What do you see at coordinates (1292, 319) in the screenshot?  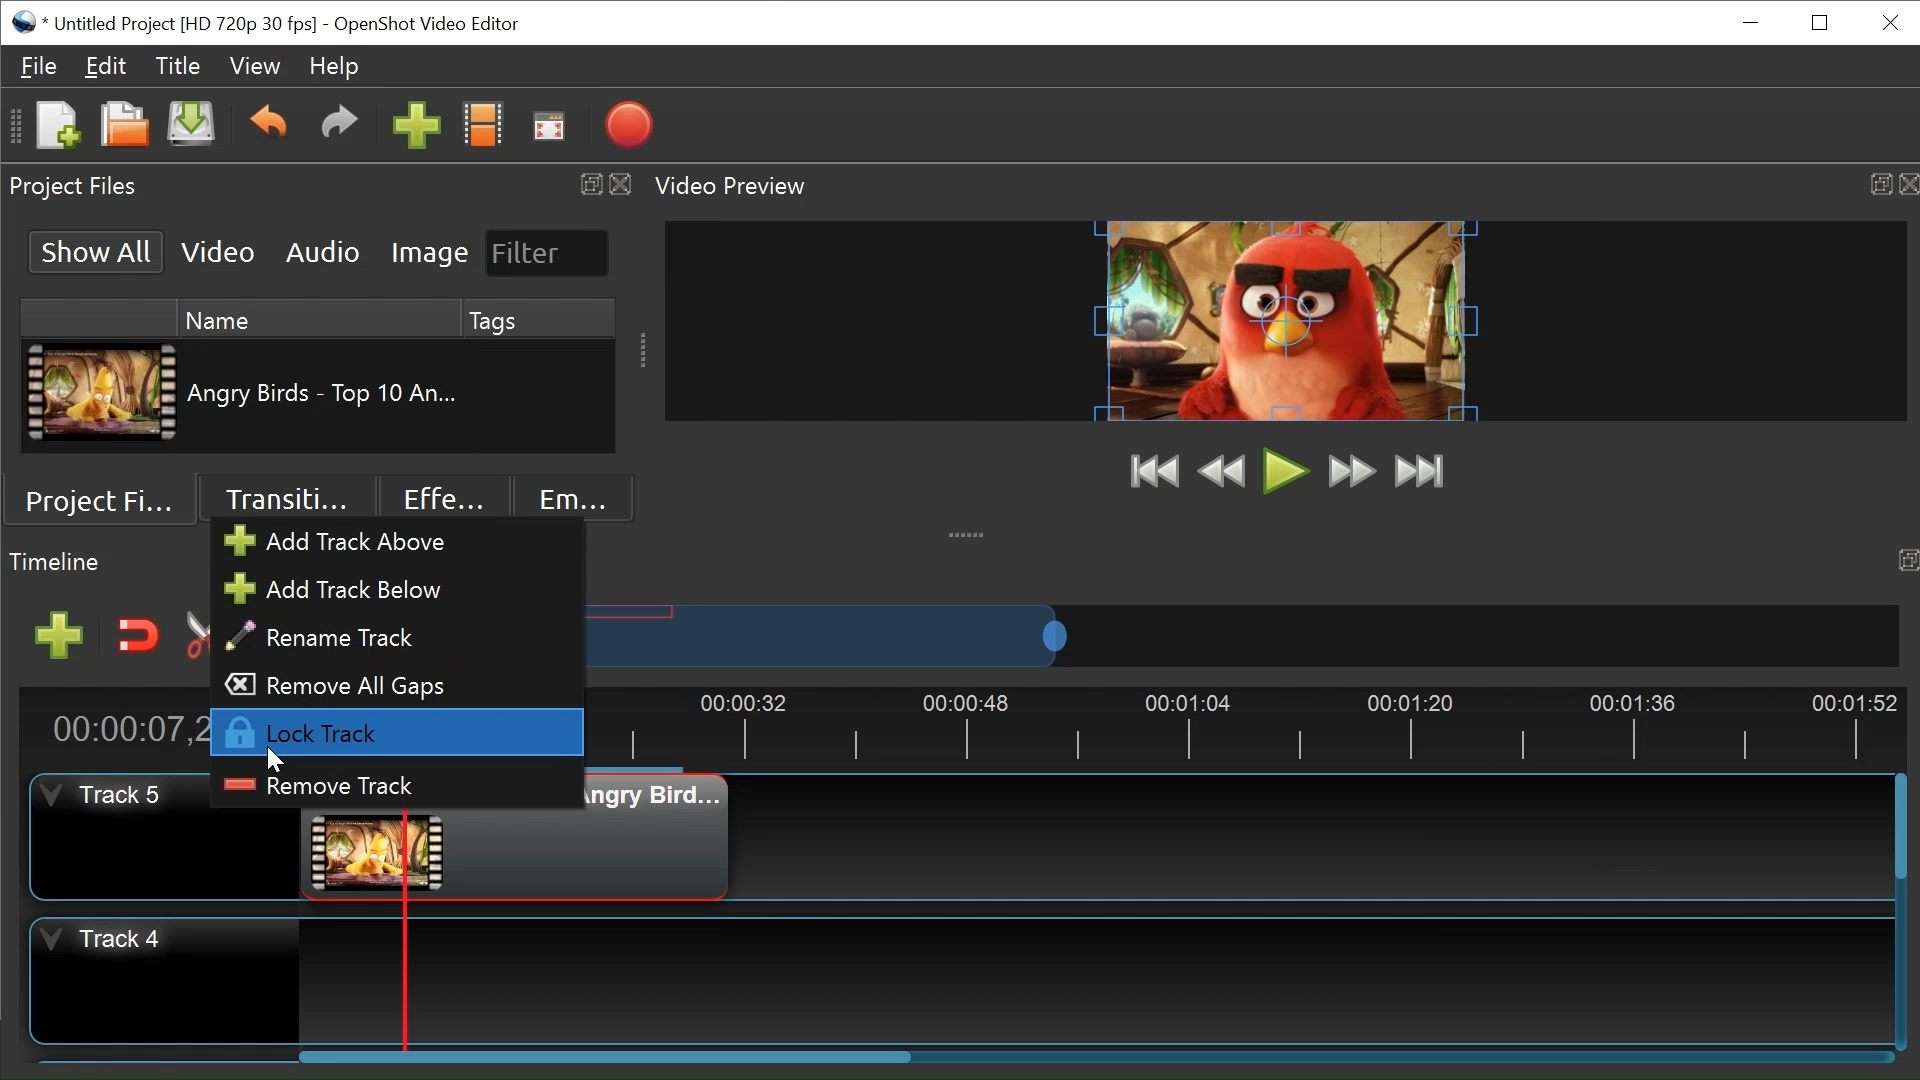 I see `Preview Window` at bounding box center [1292, 319].